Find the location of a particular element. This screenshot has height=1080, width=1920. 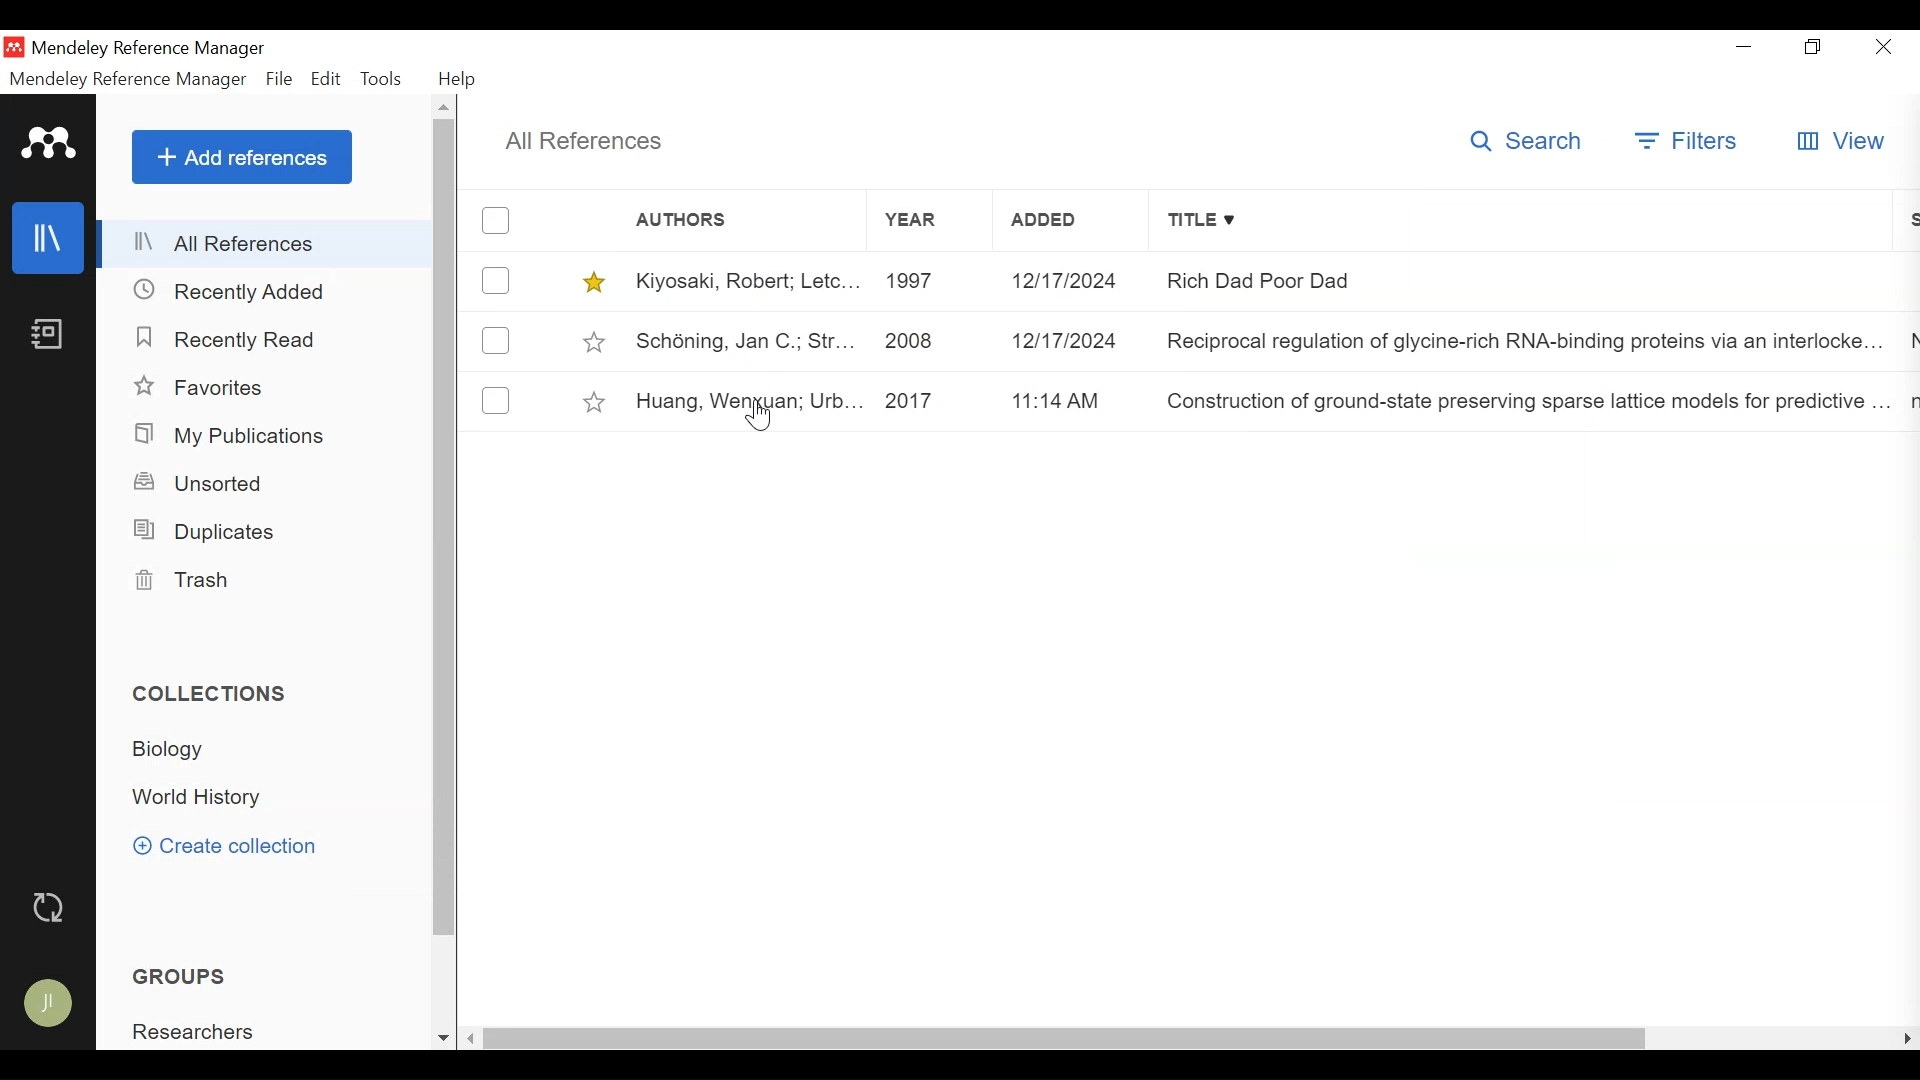

Duplicates is located at coordinates (205, 532).